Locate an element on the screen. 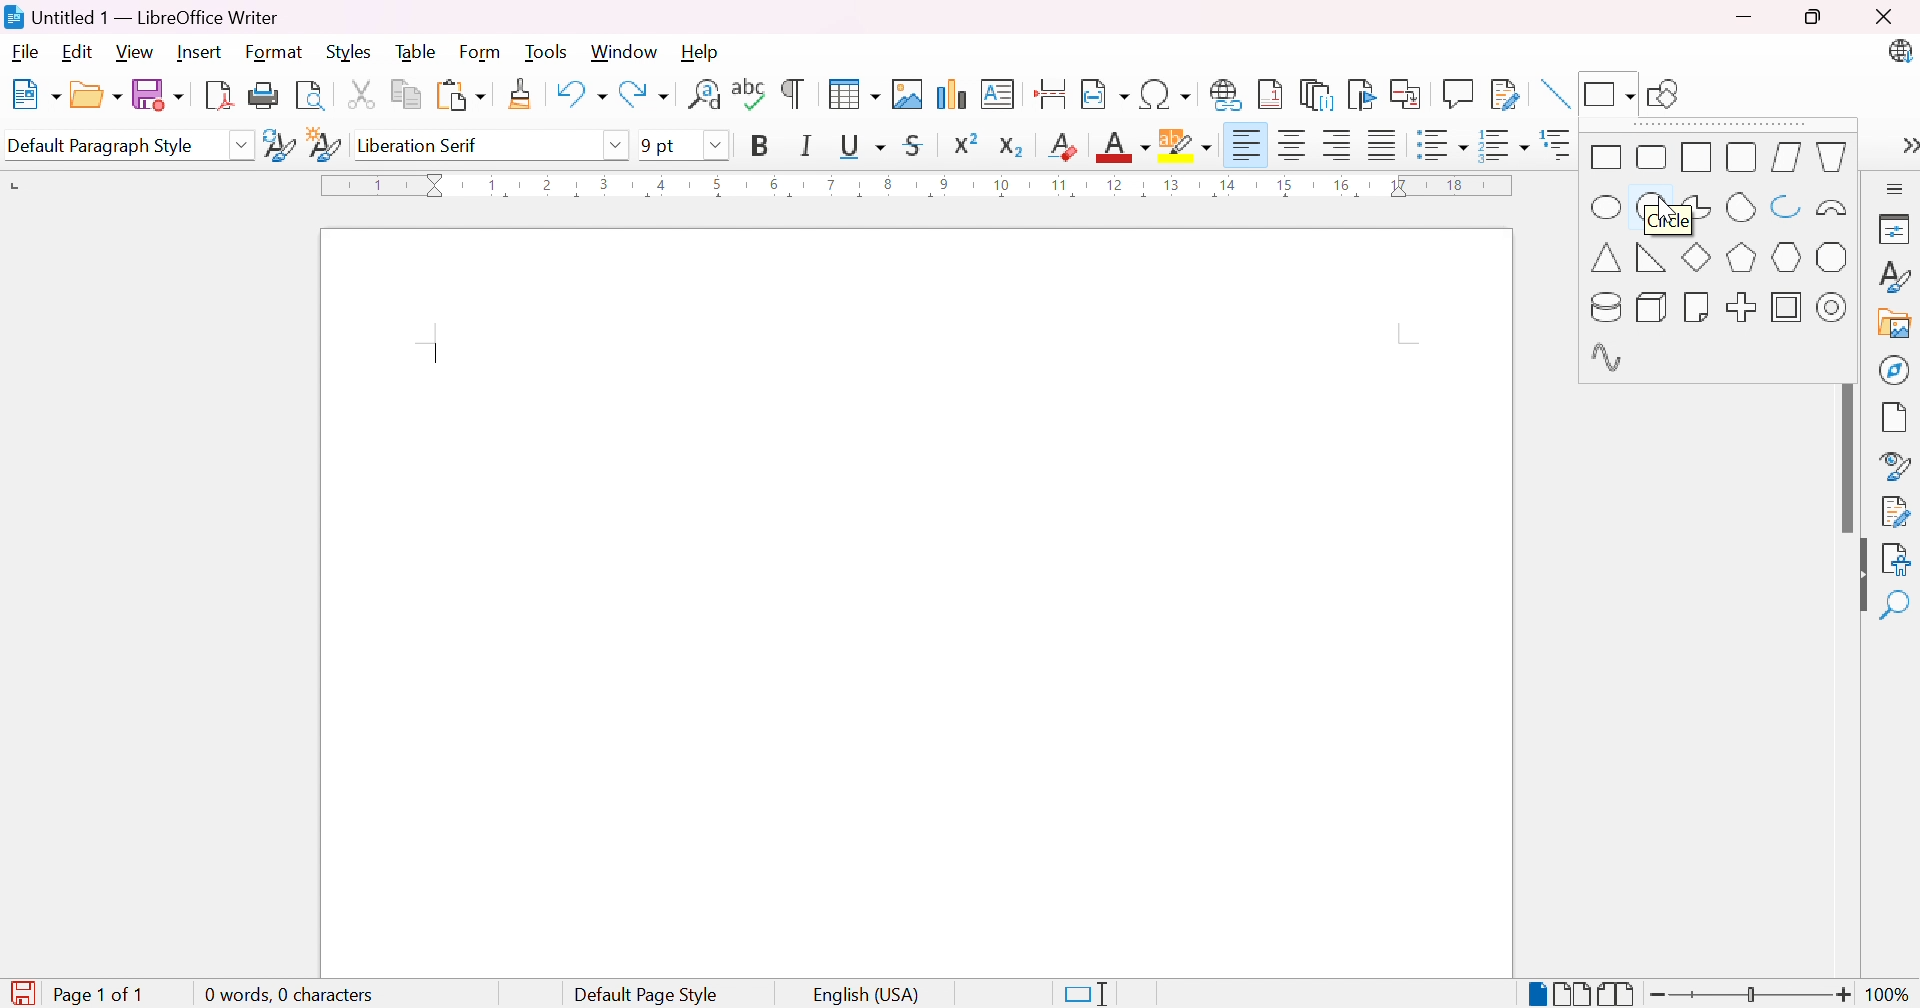  Insert special characters is located at coordinates (1165, 93).